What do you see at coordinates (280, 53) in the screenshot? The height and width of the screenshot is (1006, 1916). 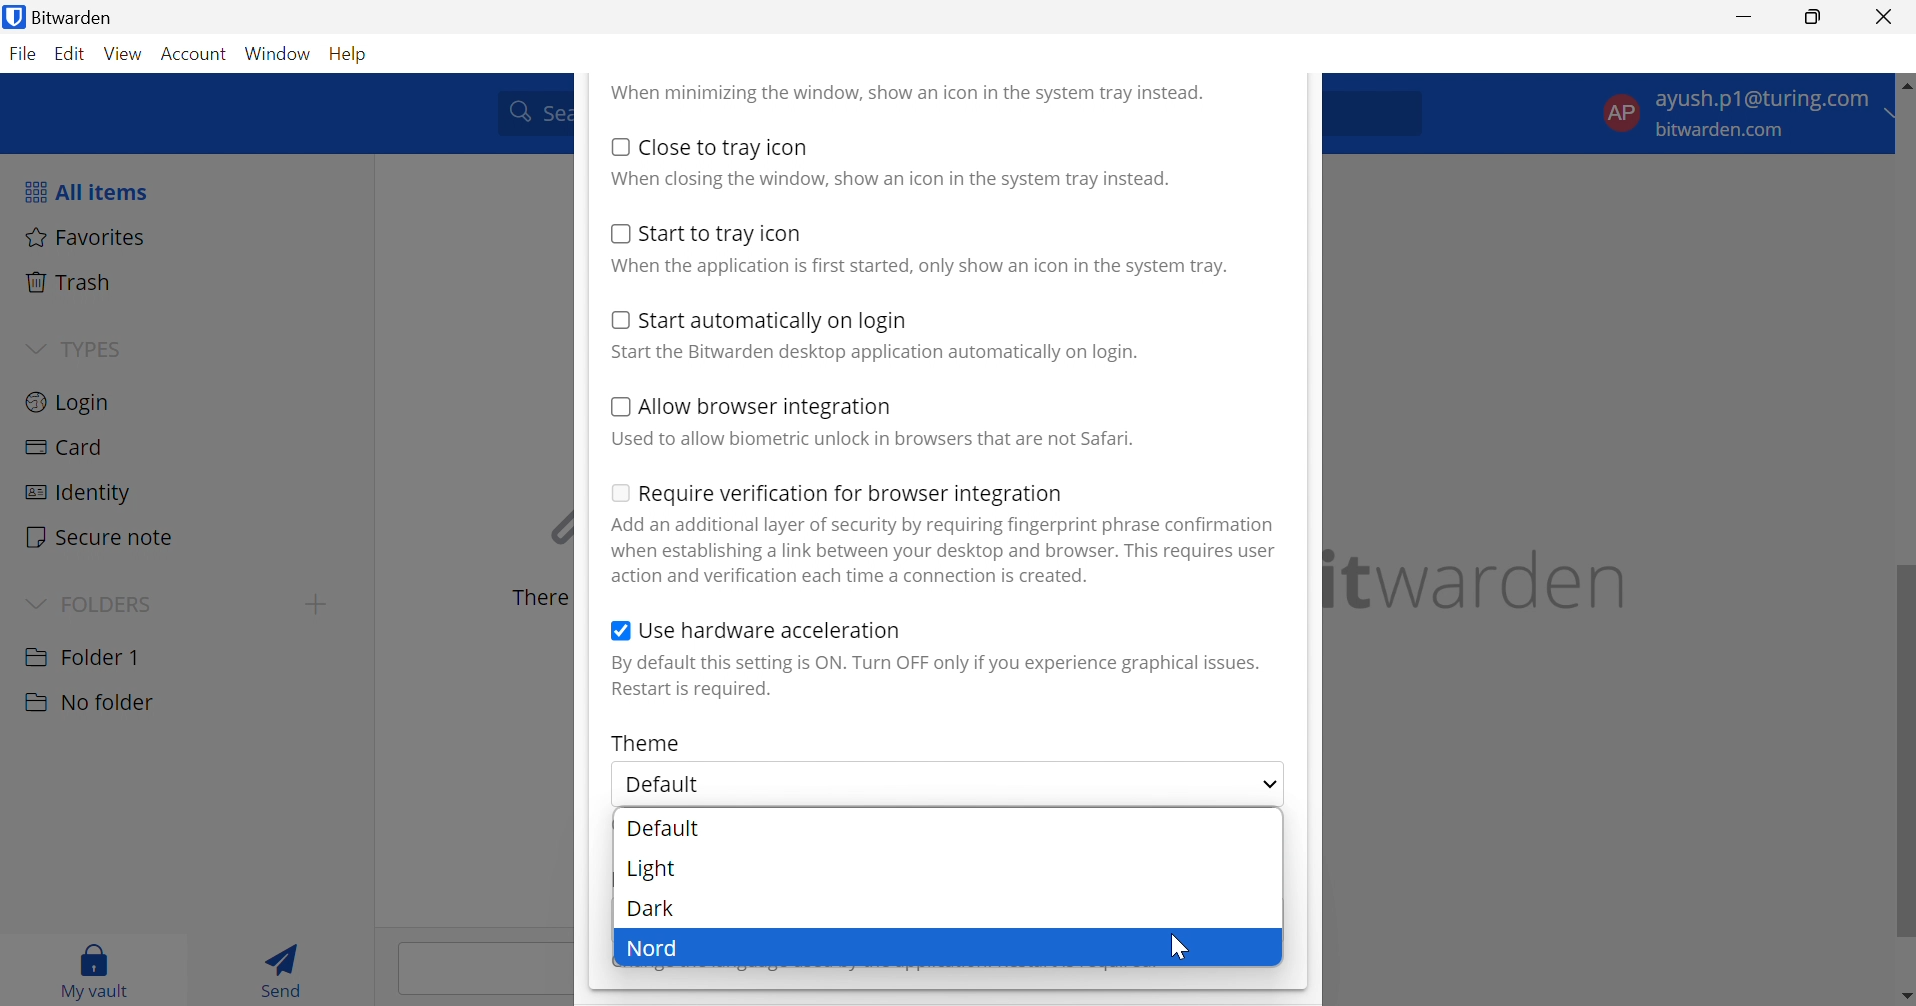 I see `Window` at bounding box center [280, 53].